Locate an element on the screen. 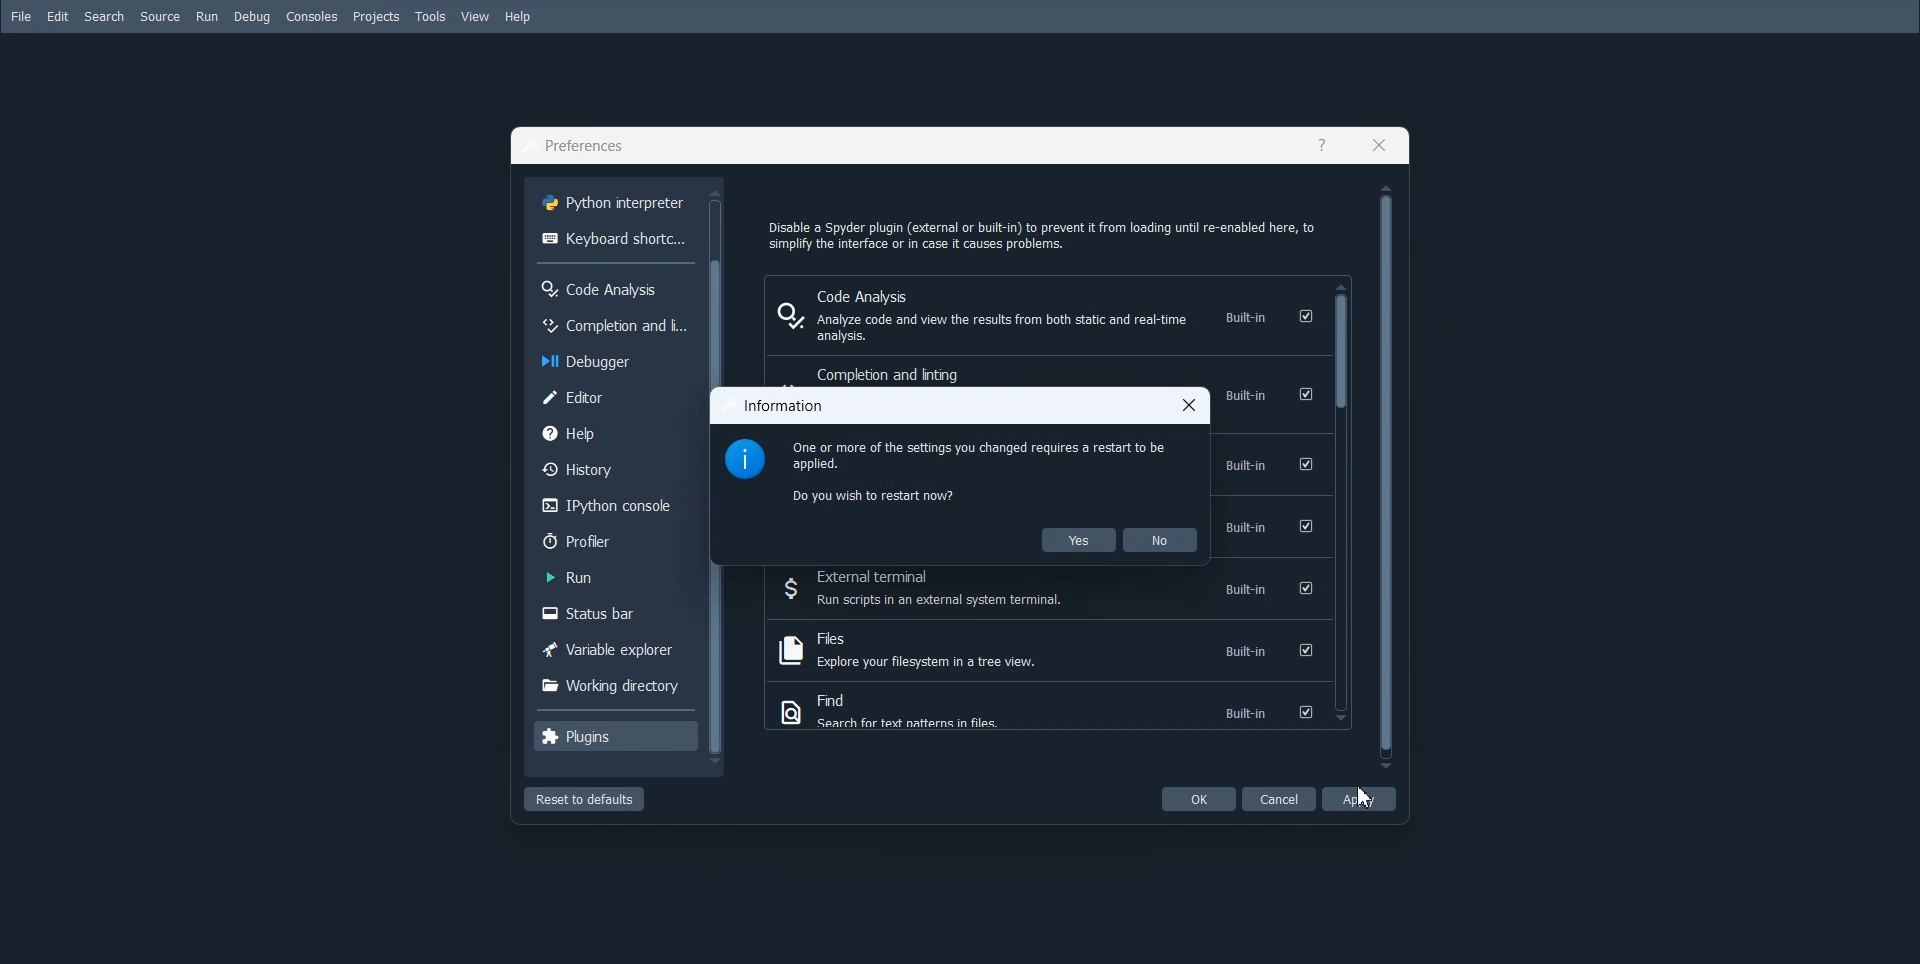 Image resolution: width=1920 pixels, height=964 pixels. Help is located at coordinates (1323, 147).